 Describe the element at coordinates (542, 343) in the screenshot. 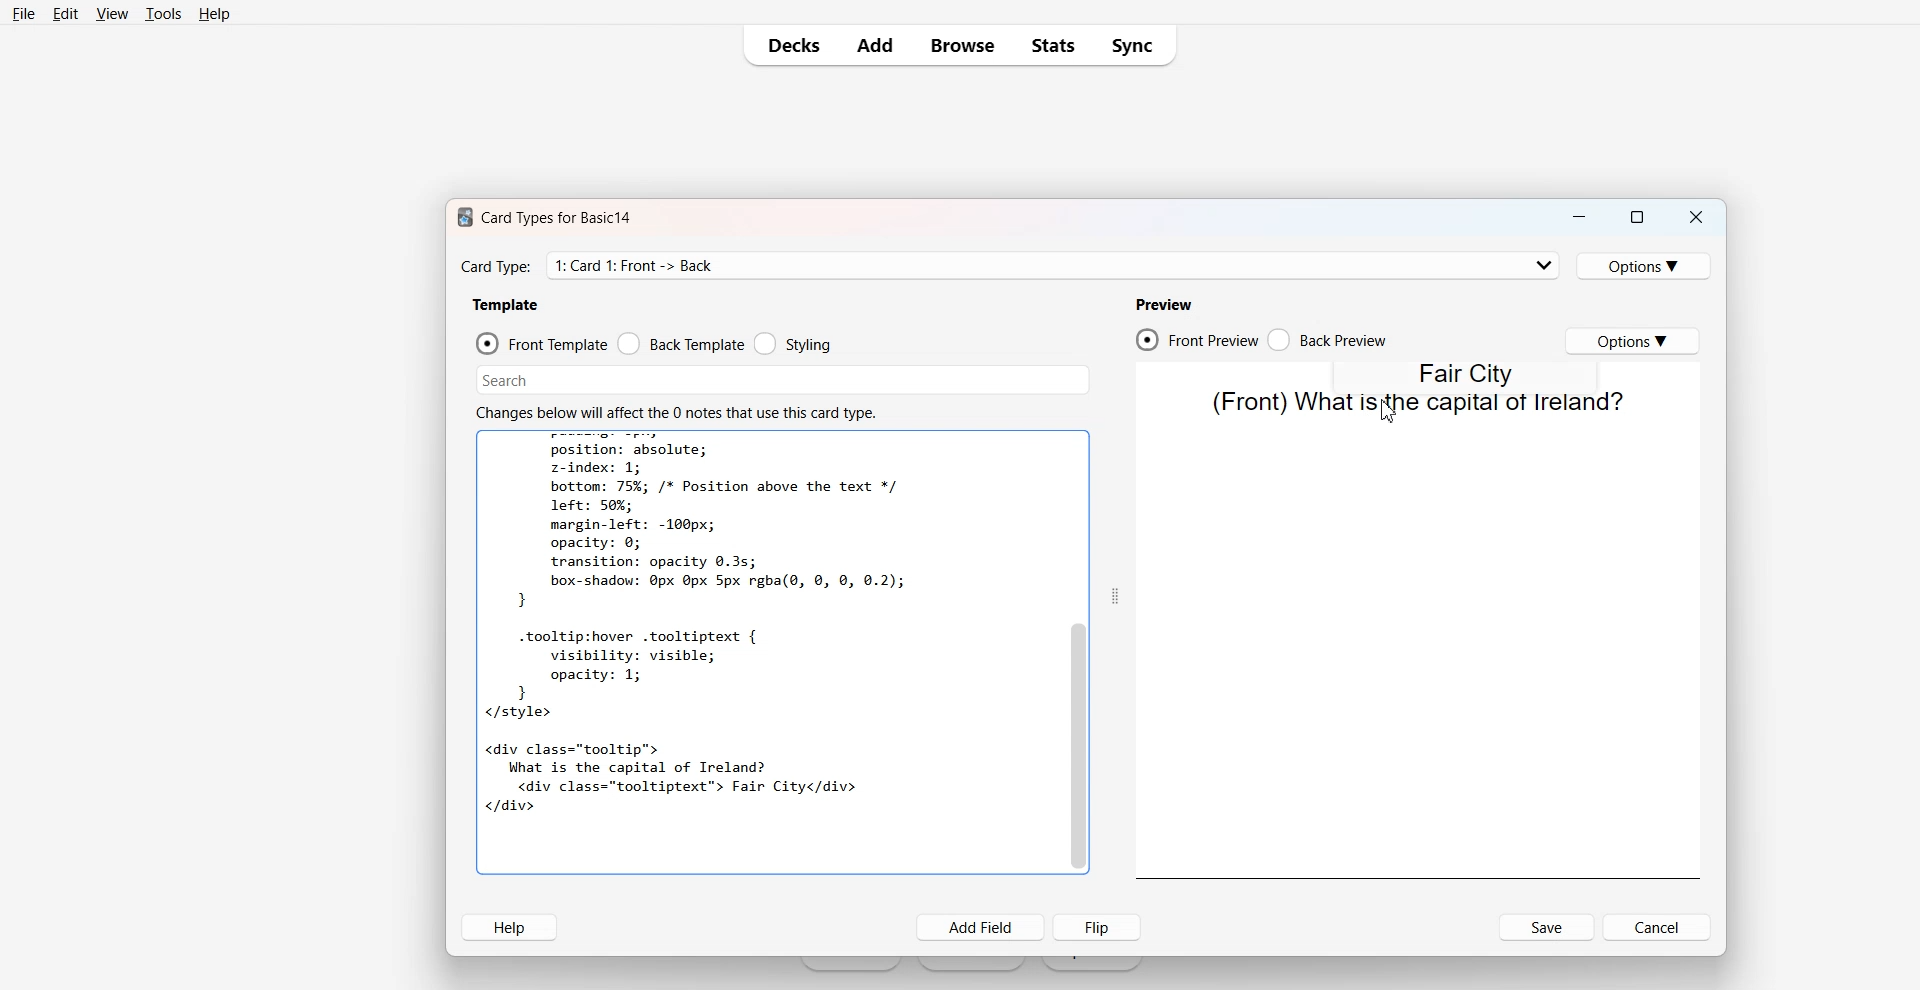

I see `Front Template` at that location.